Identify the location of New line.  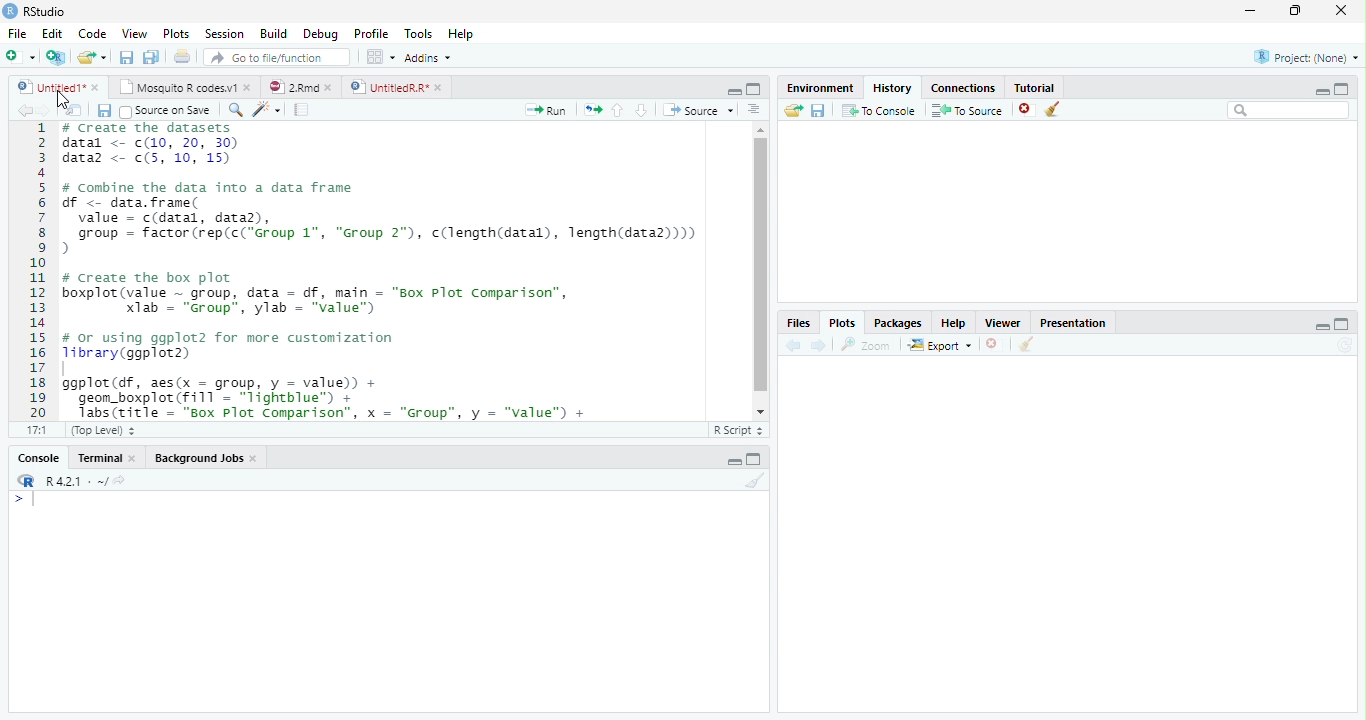
(24, 500).